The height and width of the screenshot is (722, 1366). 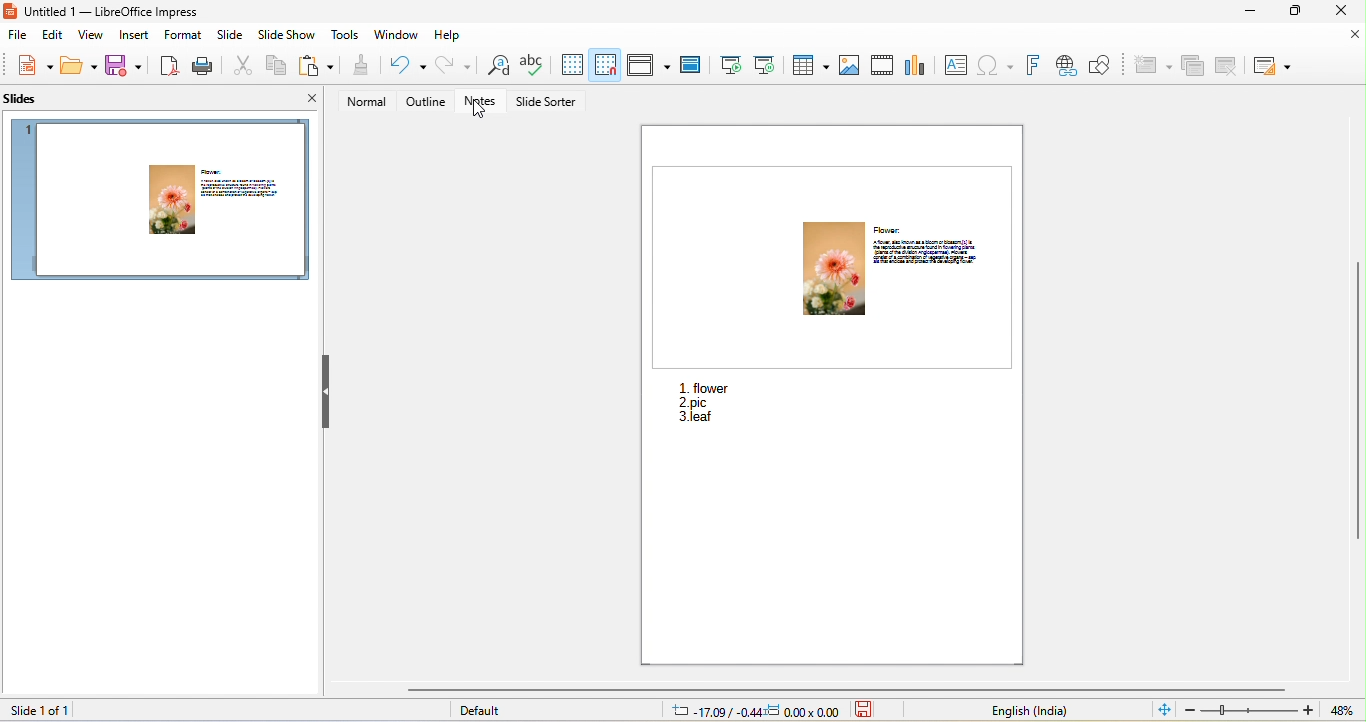 What do you see at coordinates (607, 65) in the screenshot?
I see `snap grids` at bounding box center [607, 65].